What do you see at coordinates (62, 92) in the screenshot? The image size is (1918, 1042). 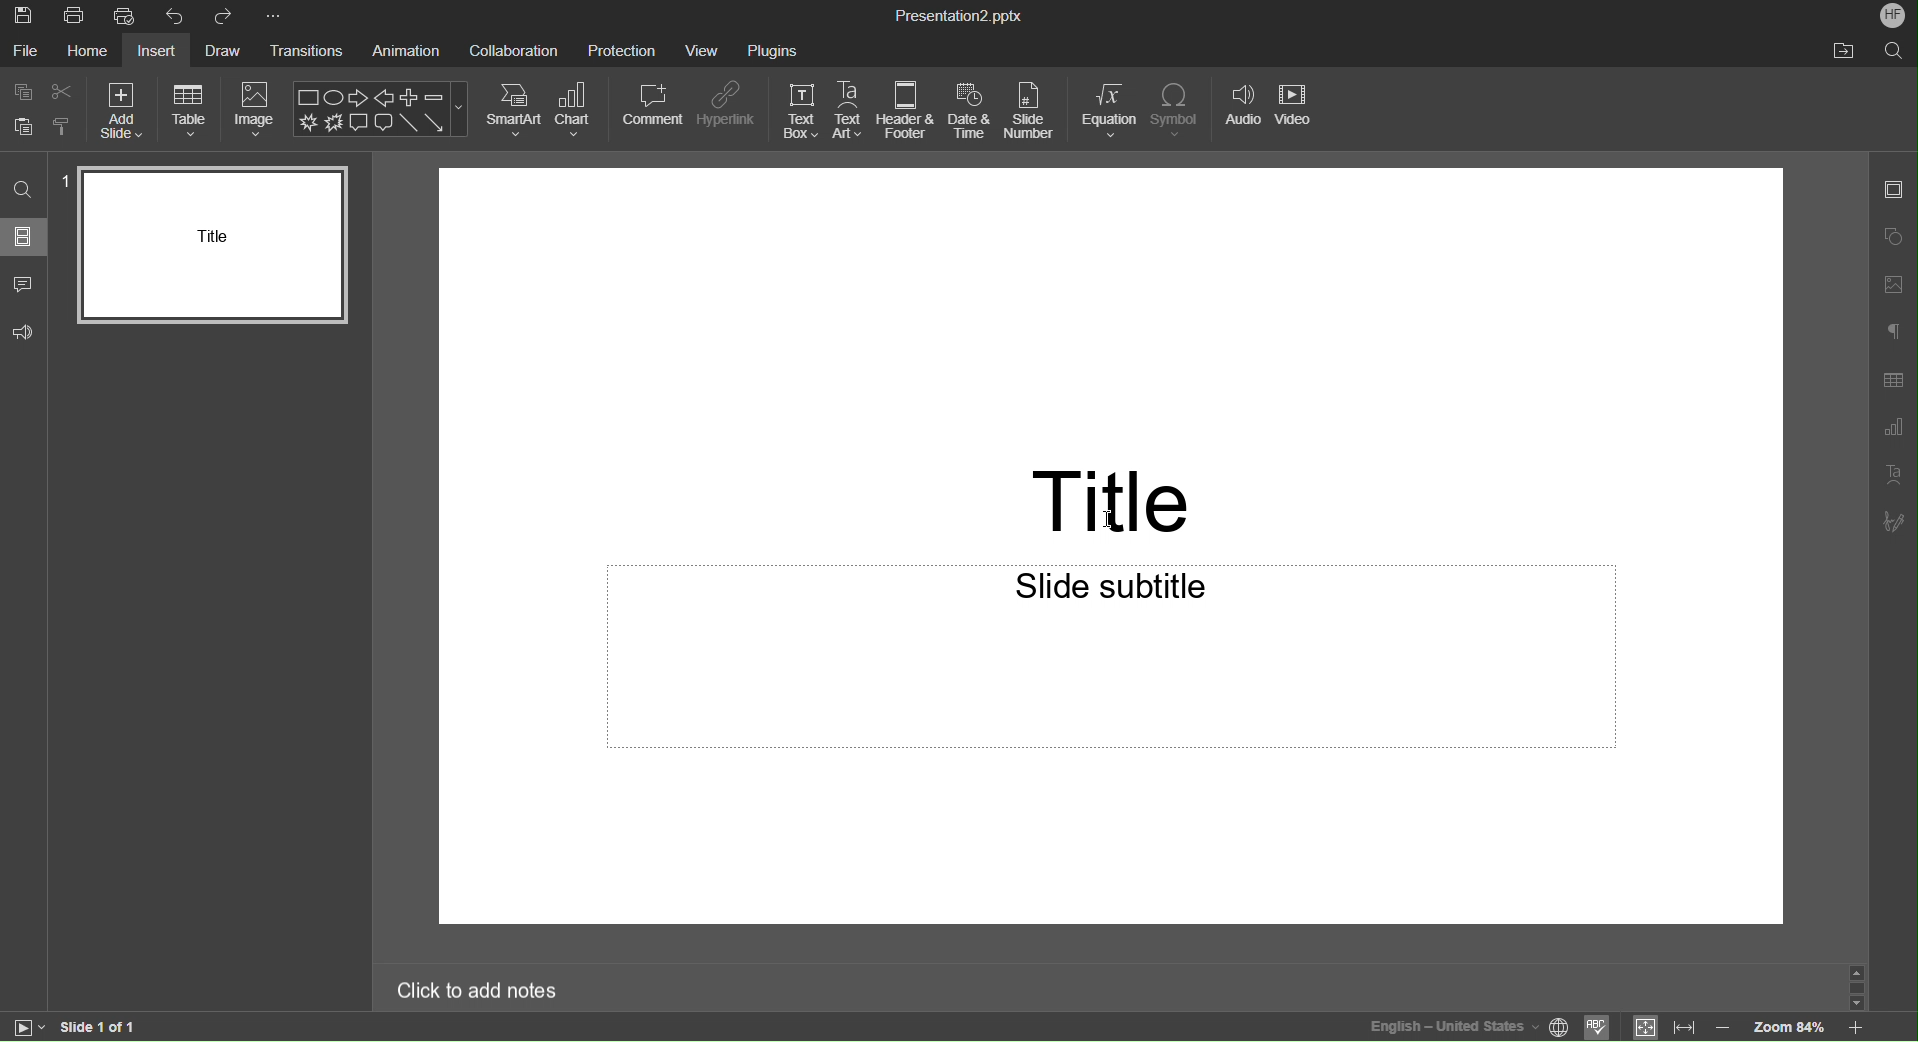 I see `cut` at bounding box center [62, 92].